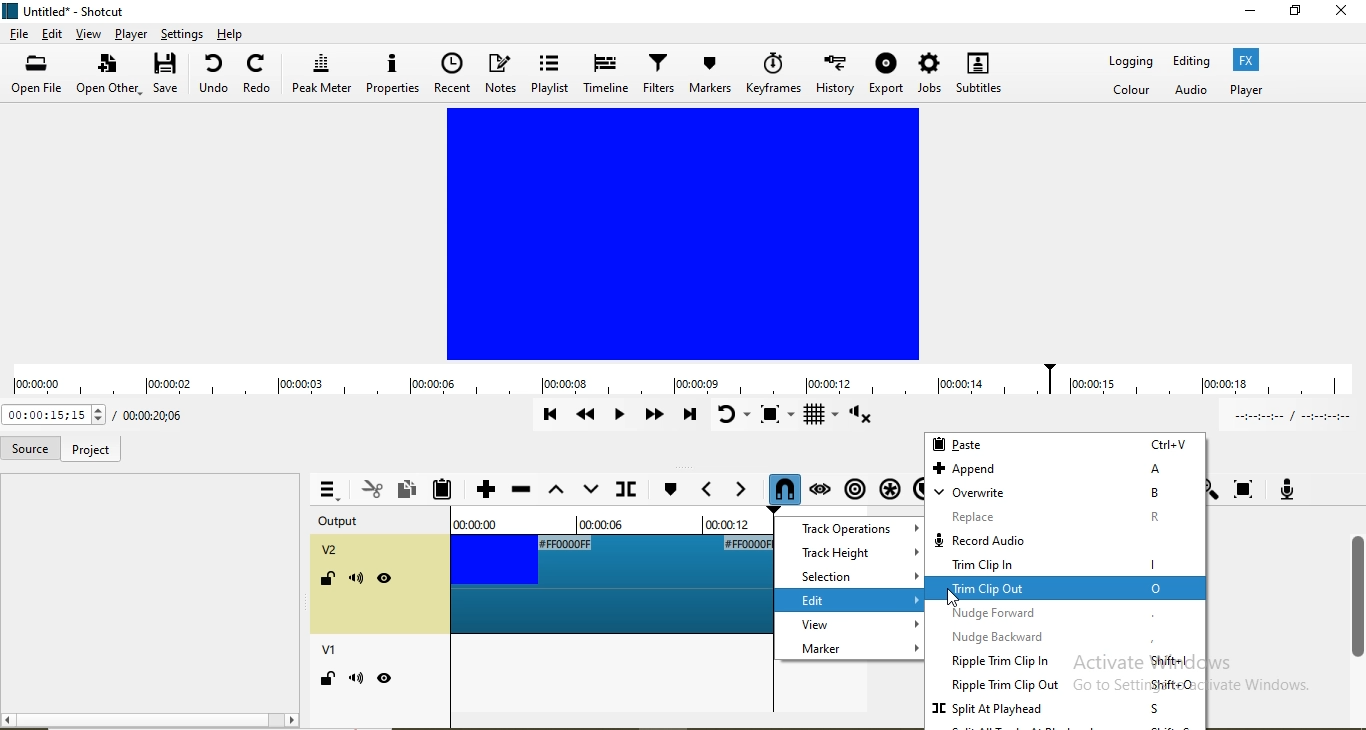 This screenshot has height=730, width=1366. I want to click on Editing, so click(1191, 61).